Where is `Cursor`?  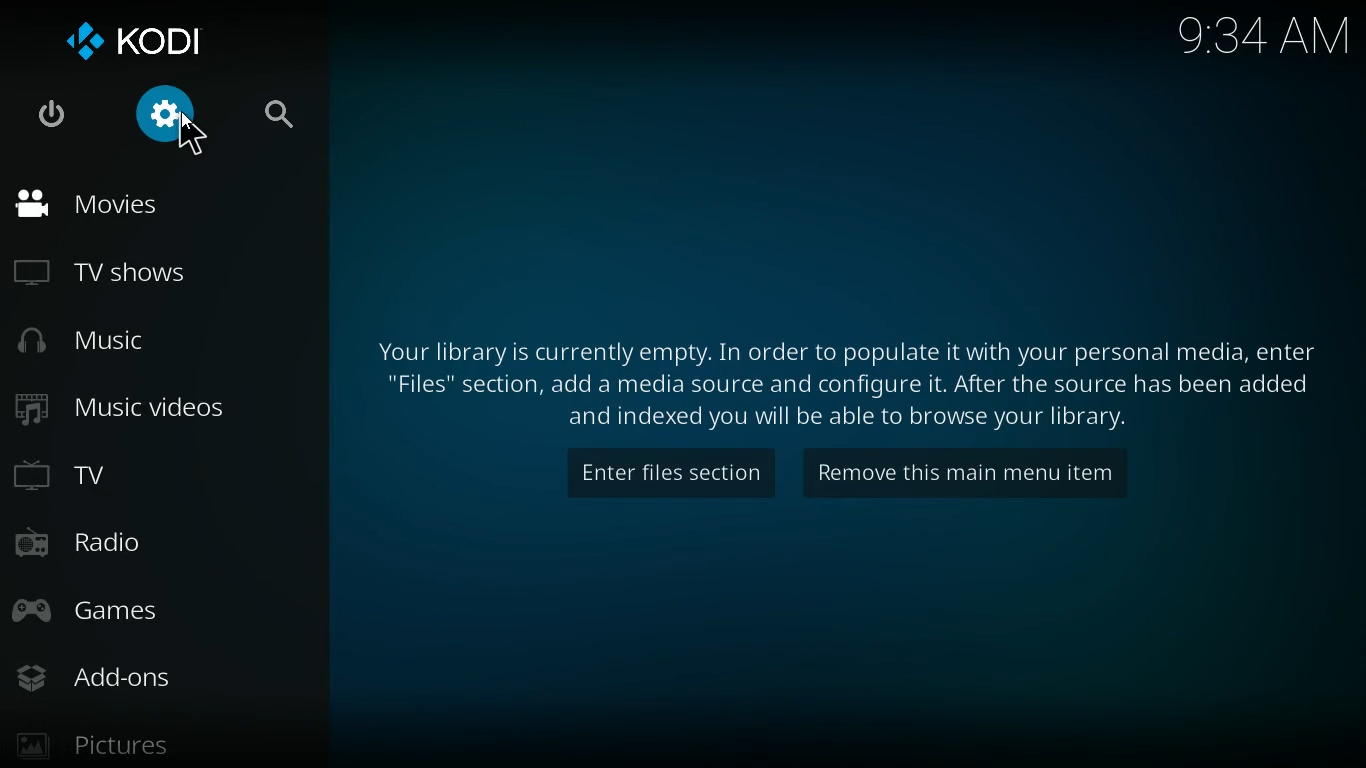
Cursor is located at coordinates (191, 135).